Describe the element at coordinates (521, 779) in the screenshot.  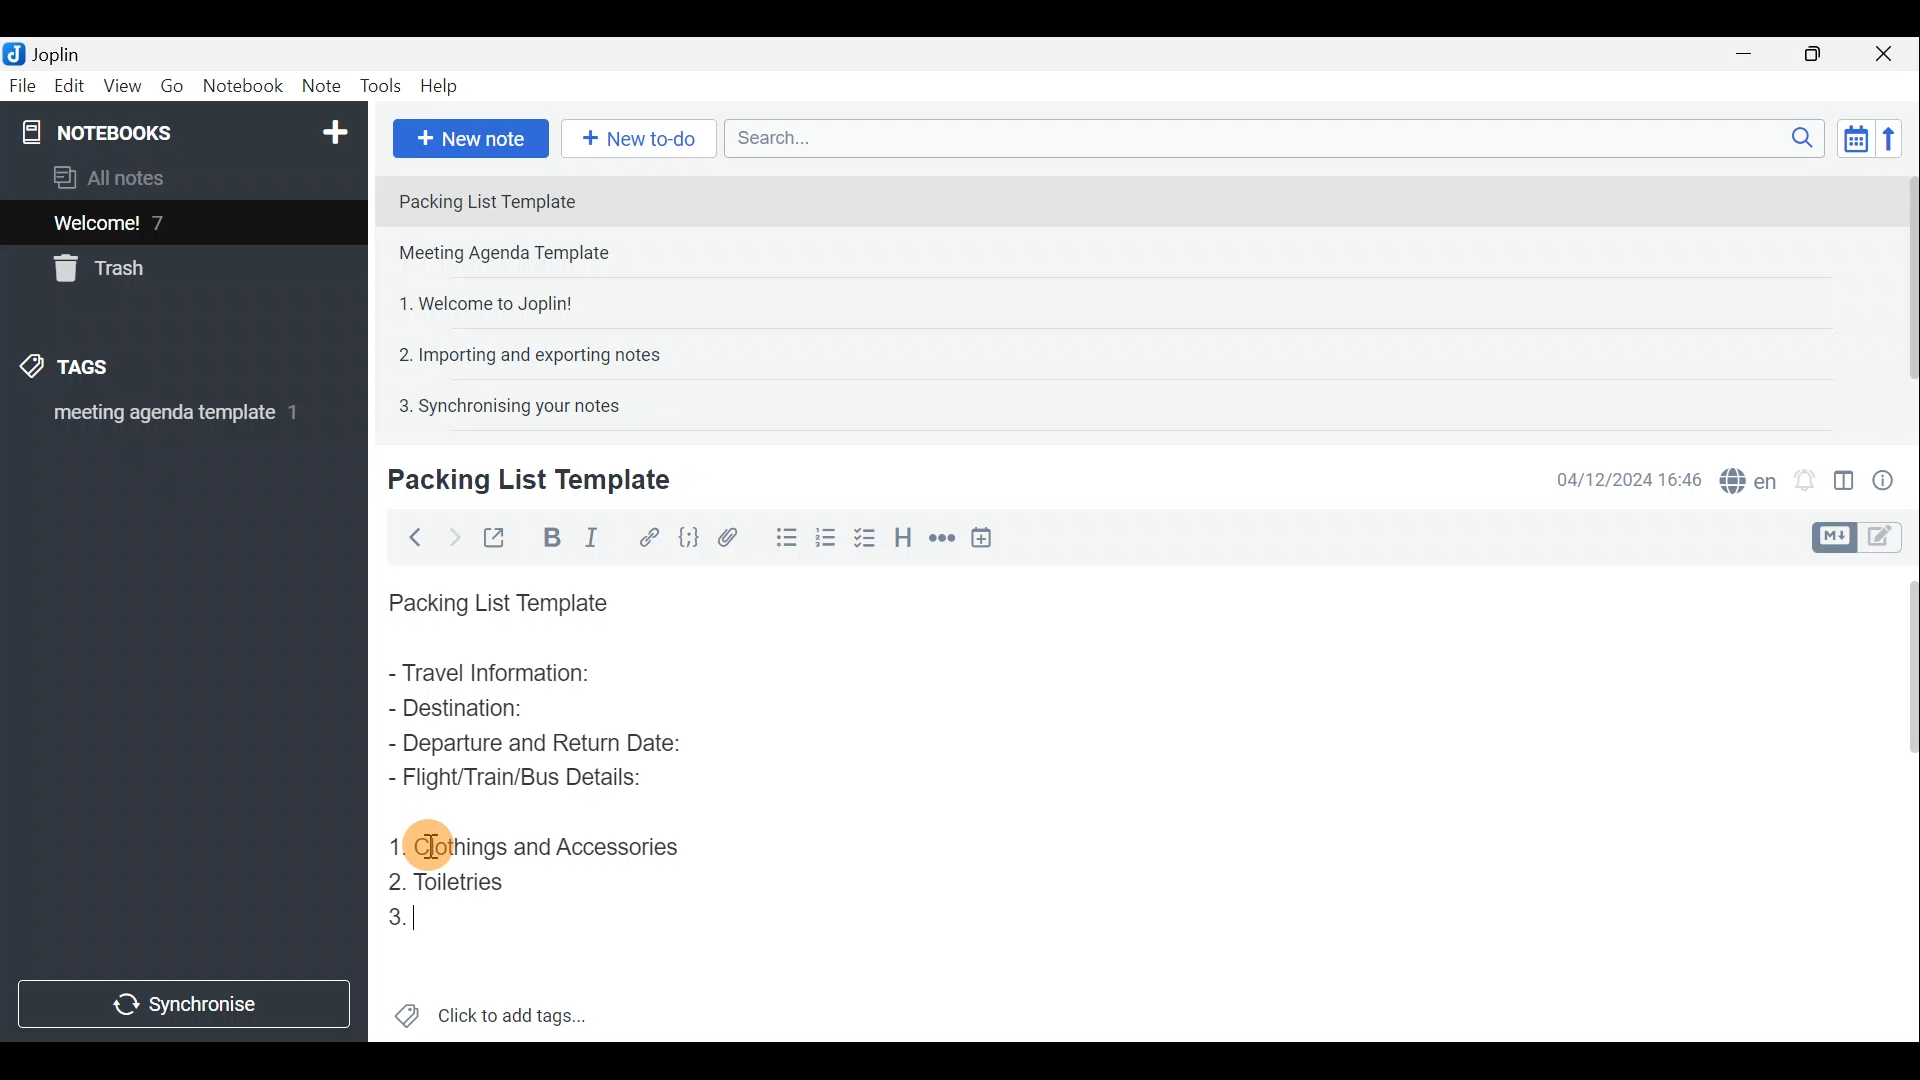
I see `Flight/Train/Bus Details:` at that location.